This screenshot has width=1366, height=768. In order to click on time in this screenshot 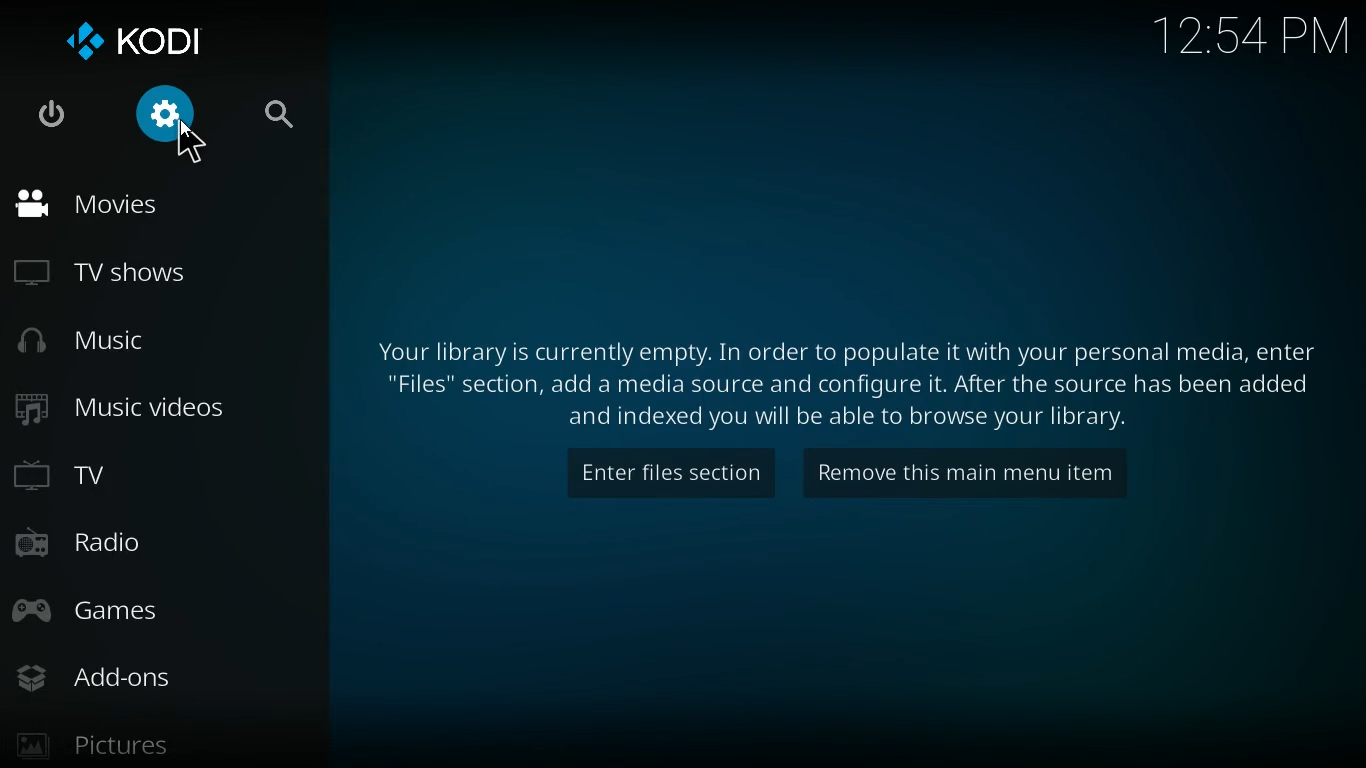, I will do `click(1251, 42)`.